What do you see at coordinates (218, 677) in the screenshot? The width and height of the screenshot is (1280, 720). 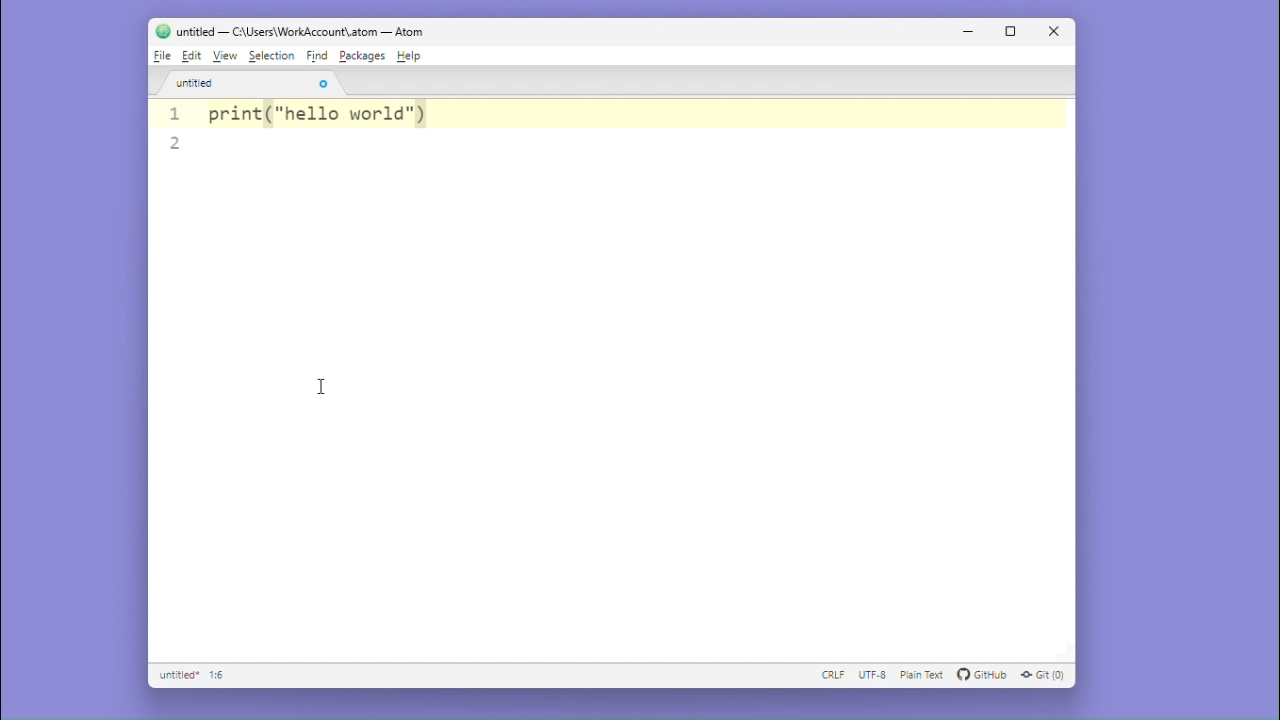 I see `2:1` at bounding box center [218, 677].